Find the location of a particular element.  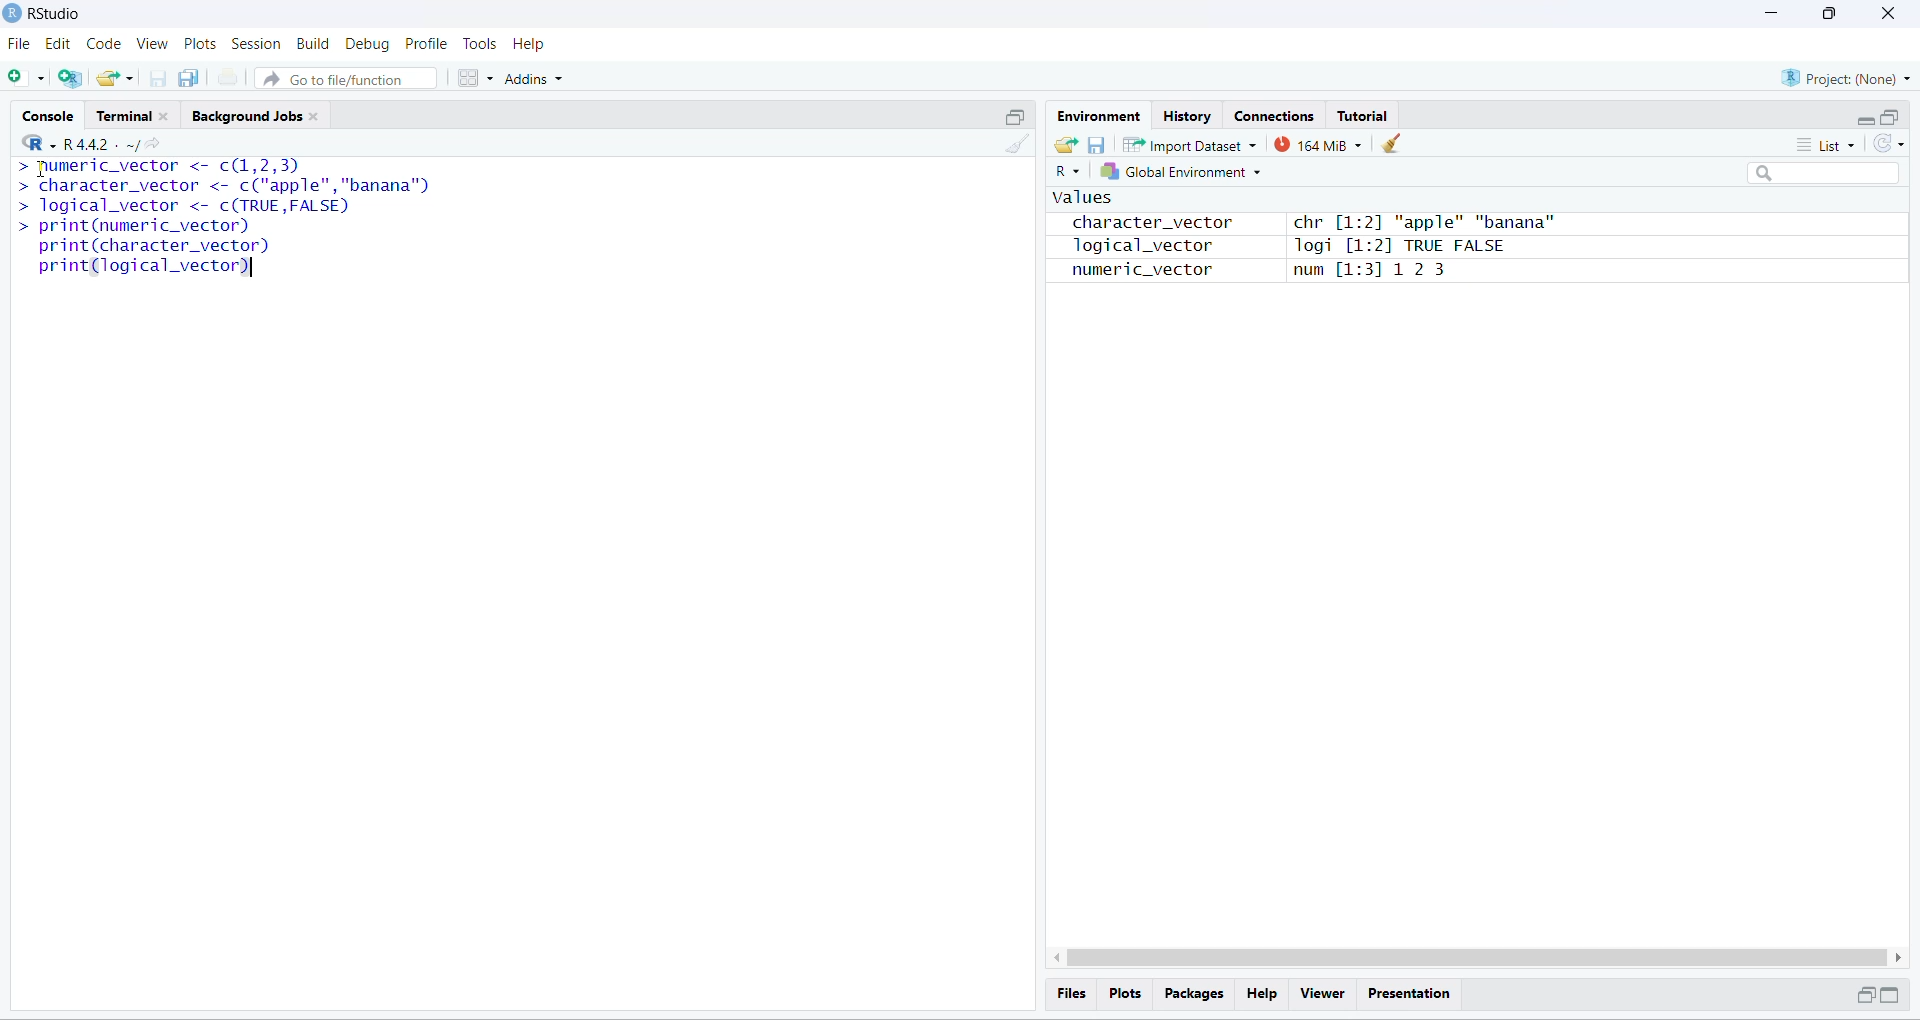

list is located at coordinates (1832, 144).